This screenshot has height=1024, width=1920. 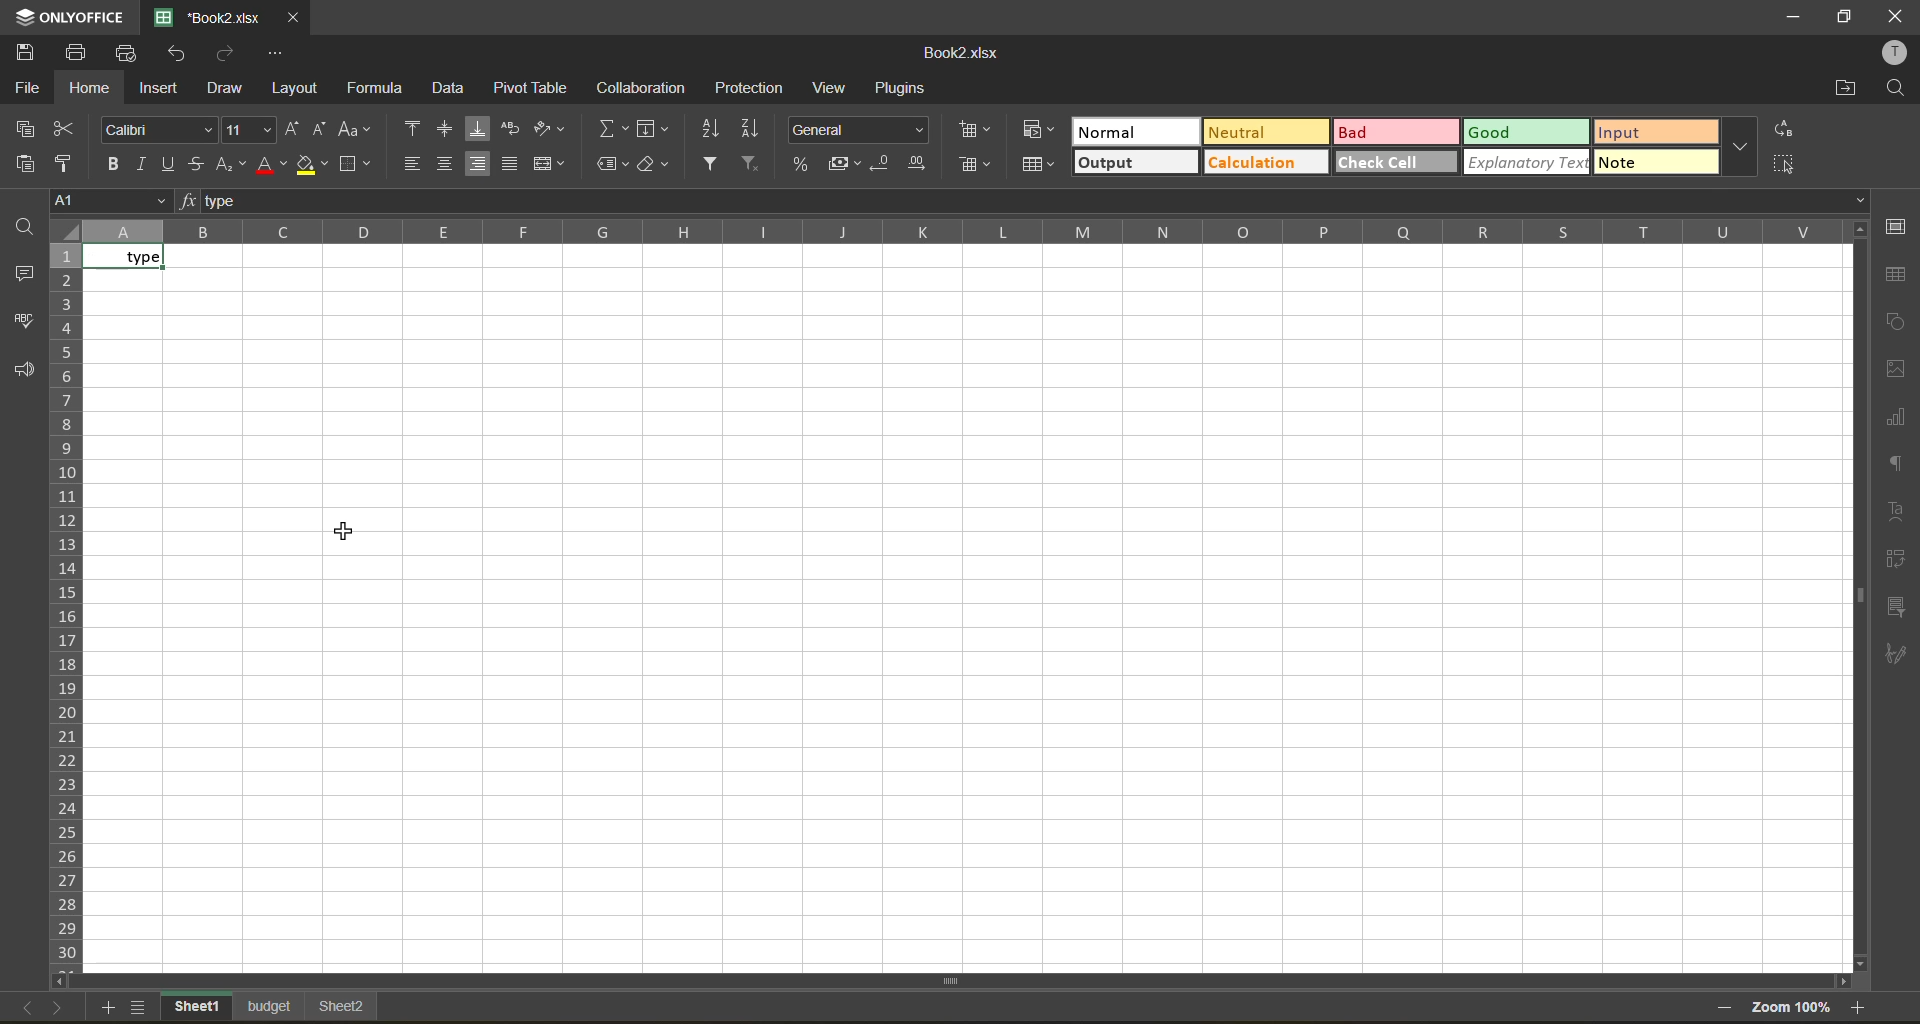 I want to click on zoom in, so click(x=1860, y=1007).